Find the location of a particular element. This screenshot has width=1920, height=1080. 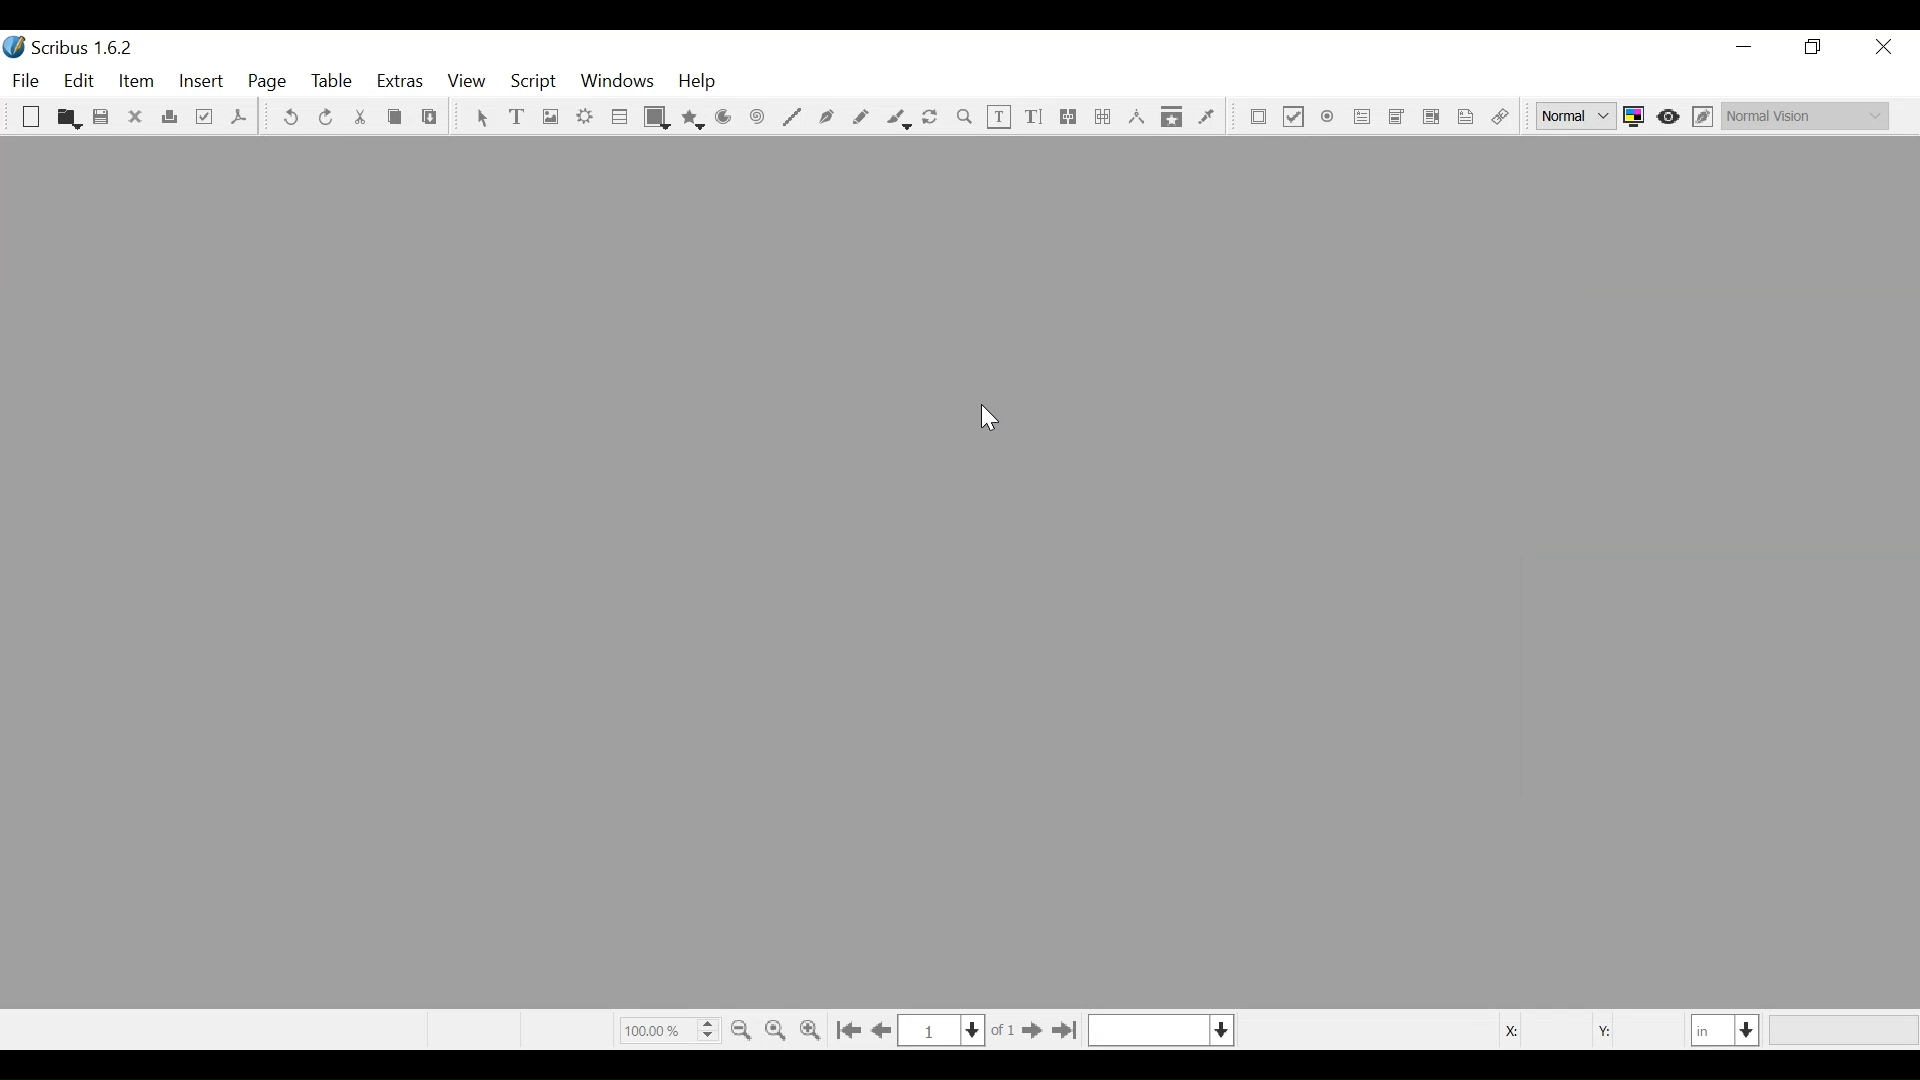

Extras is located at coordinates (400, 83).